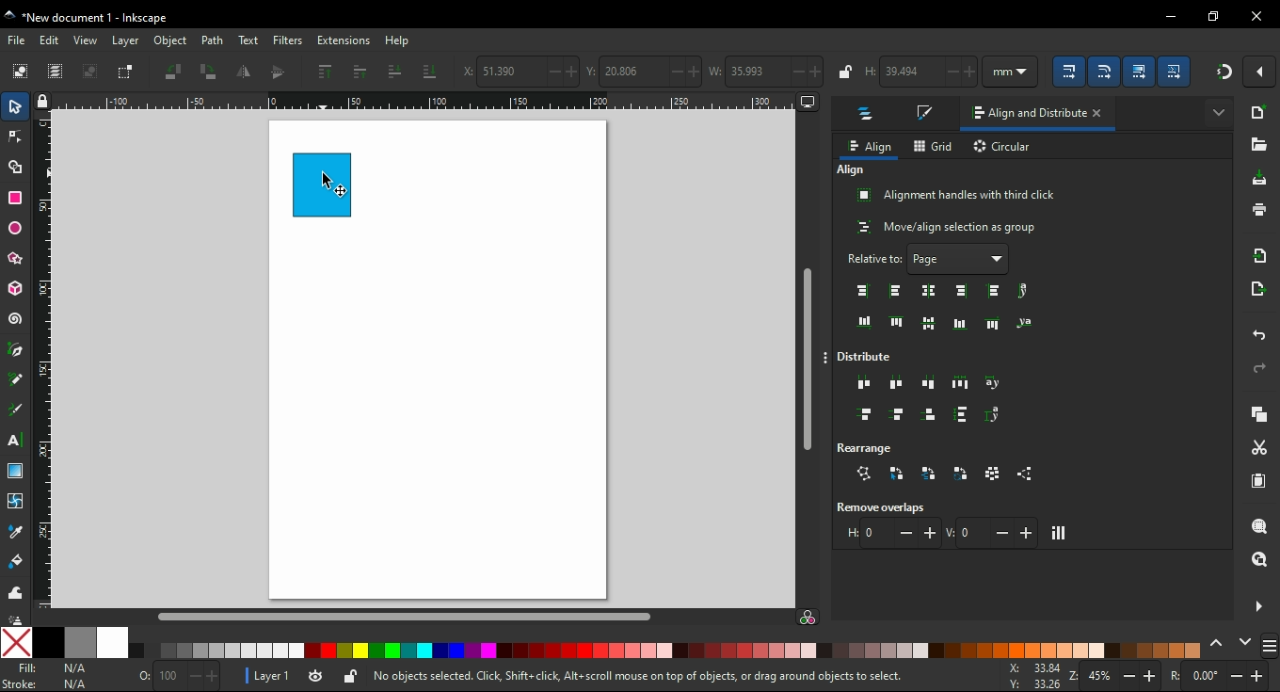 This screenshot has width=1280, height=692. Describe the element at coordinates (322, 184) in the screenshot. I see `shape` at that location.